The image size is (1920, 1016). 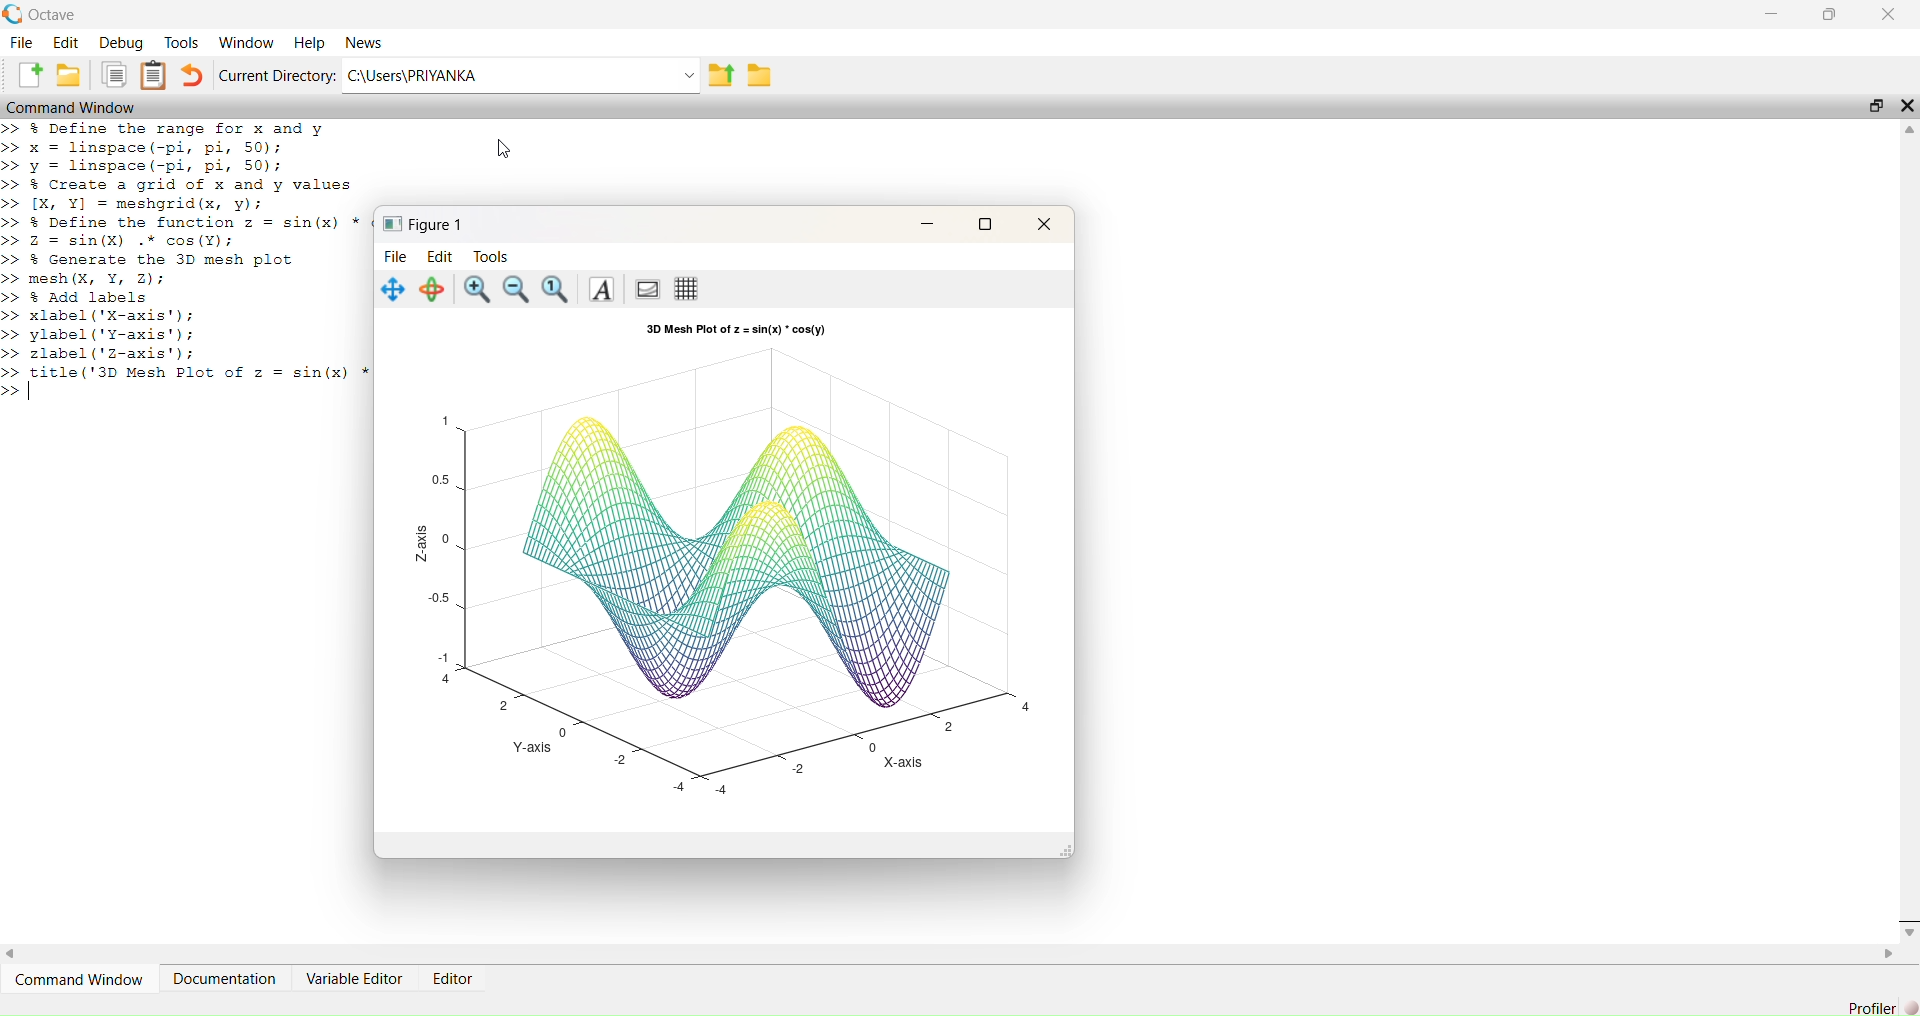 What do you see at coordinates (394, 290) in the screenshot?
I see `Pan` at bounding box center [394, 290].